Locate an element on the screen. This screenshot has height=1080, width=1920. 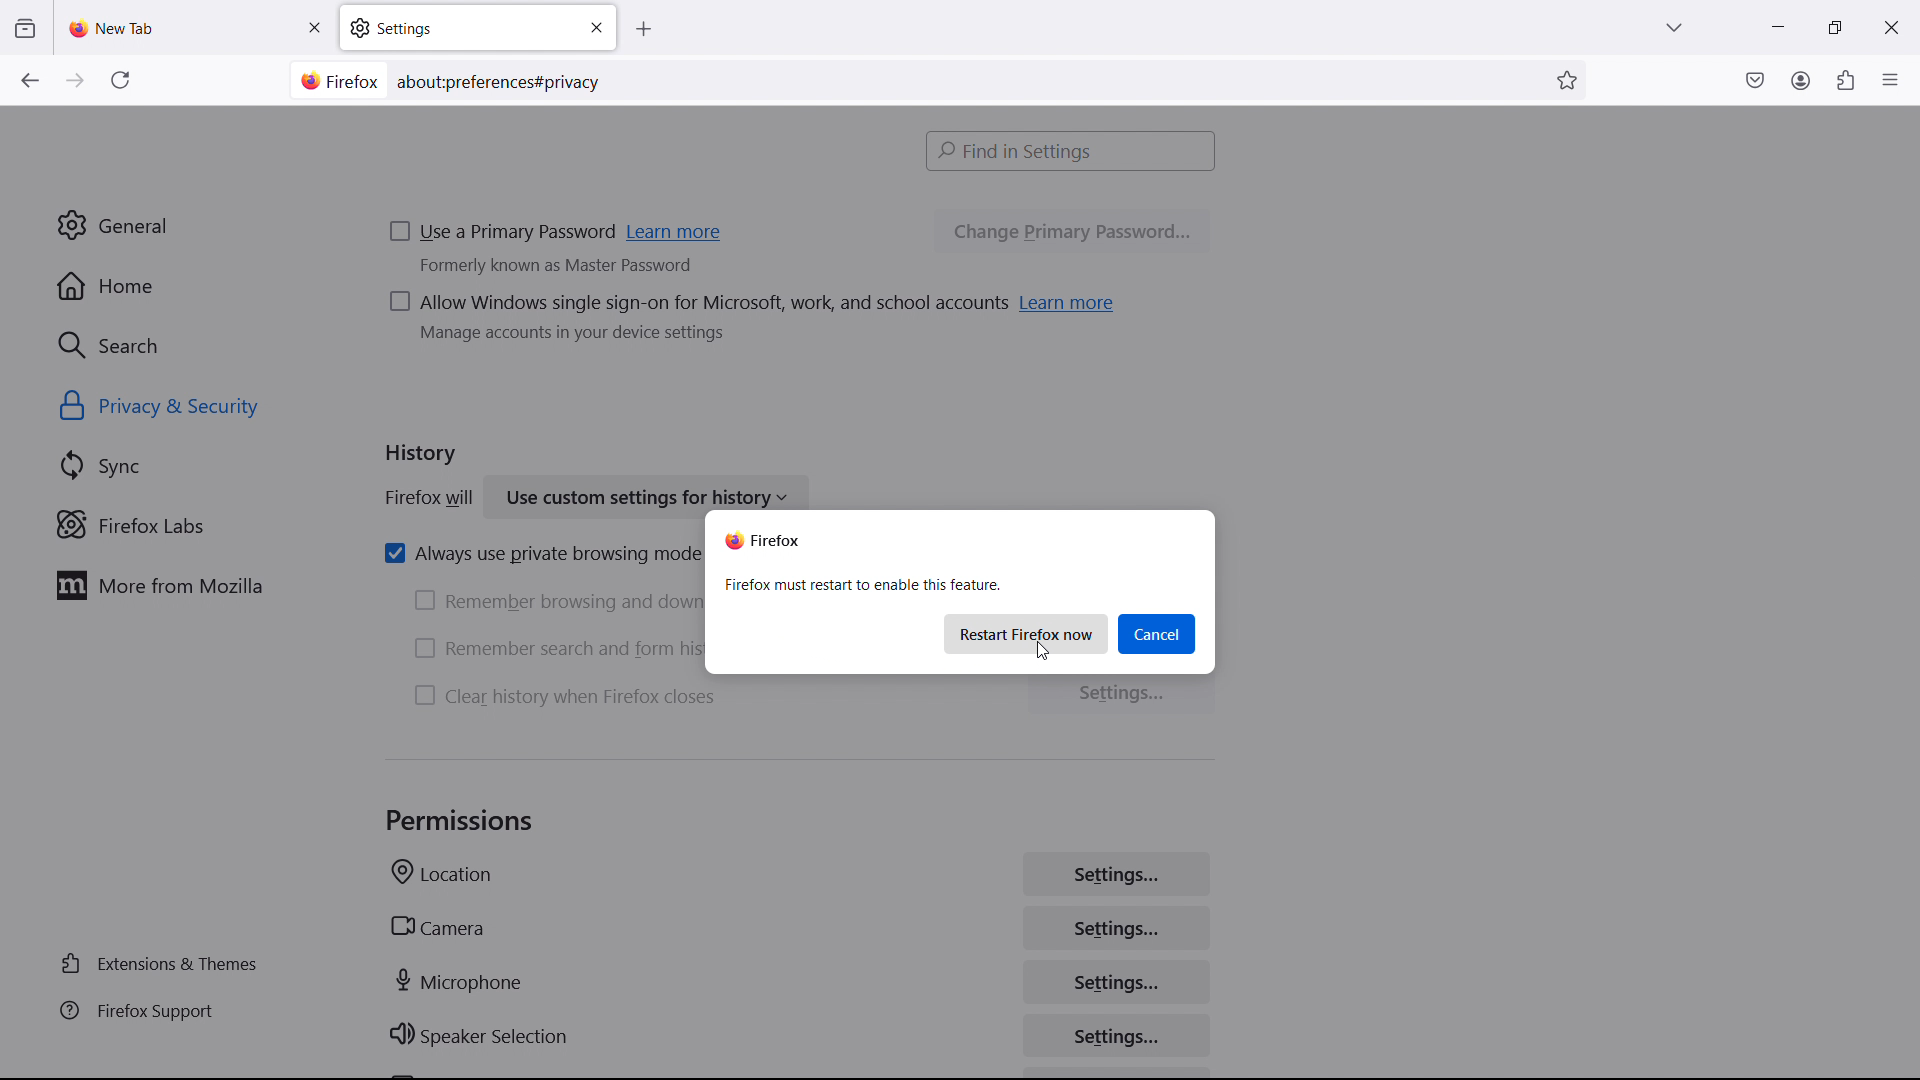
change primary password is located at coordinates (1071, 233).